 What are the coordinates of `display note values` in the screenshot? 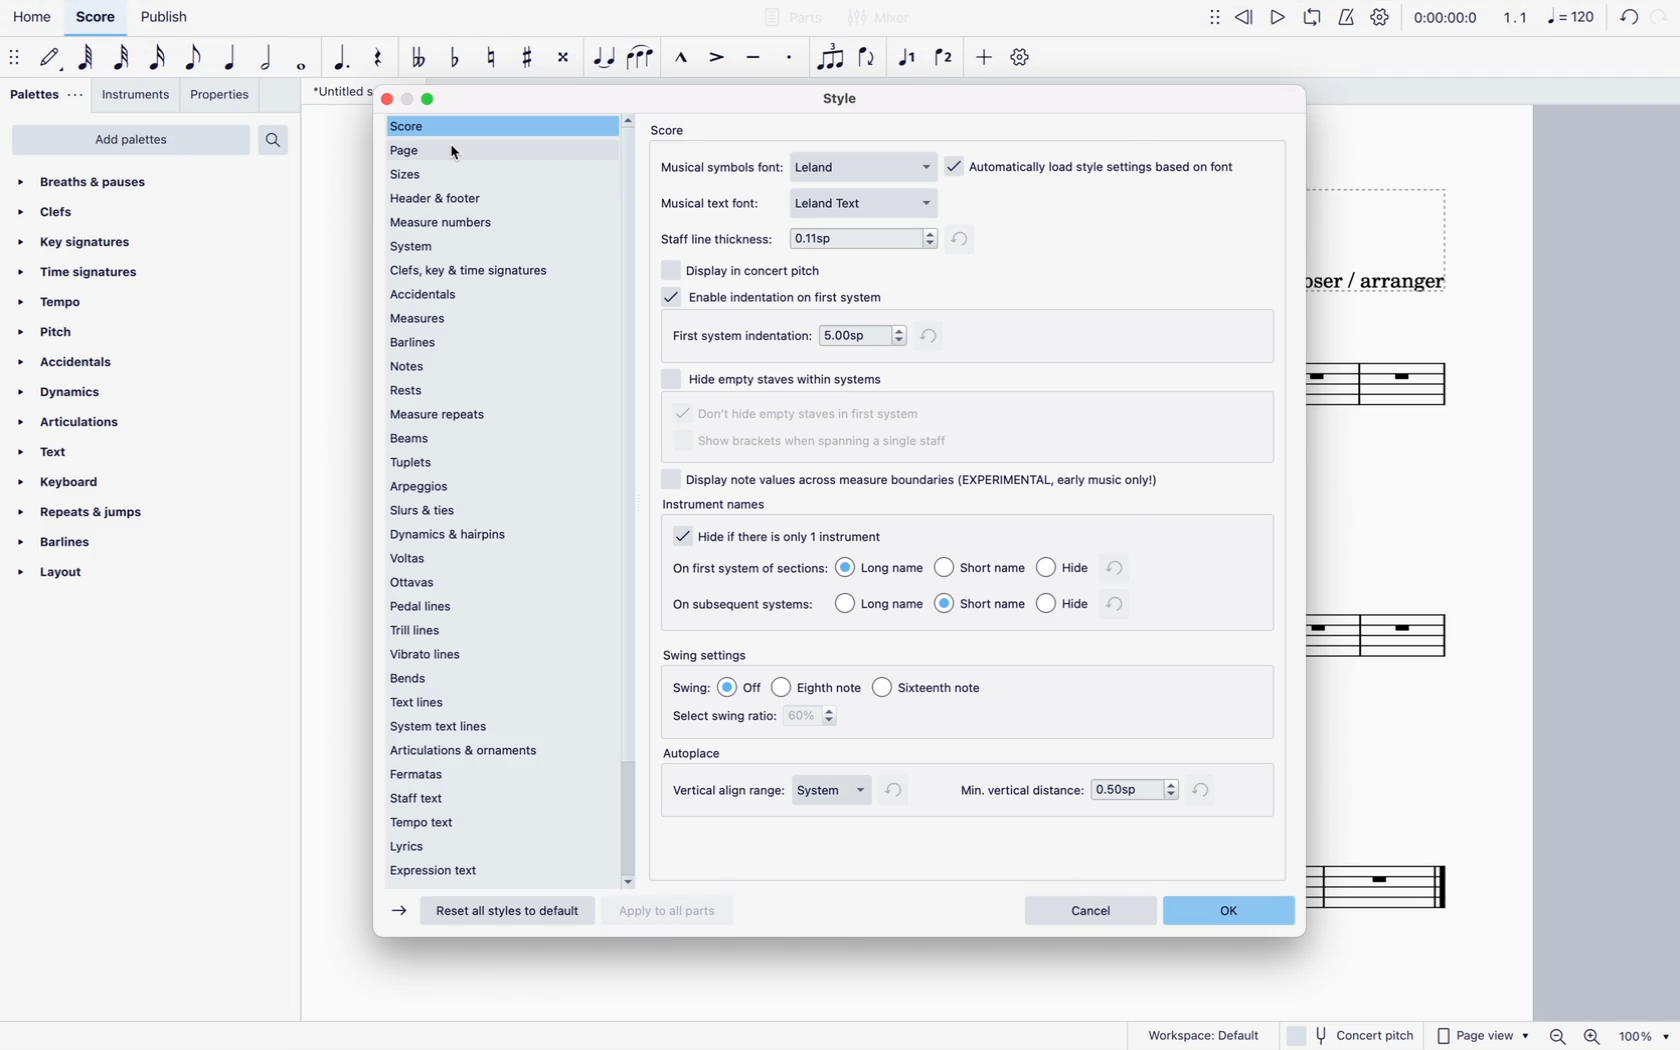 It's located at (930, 490).